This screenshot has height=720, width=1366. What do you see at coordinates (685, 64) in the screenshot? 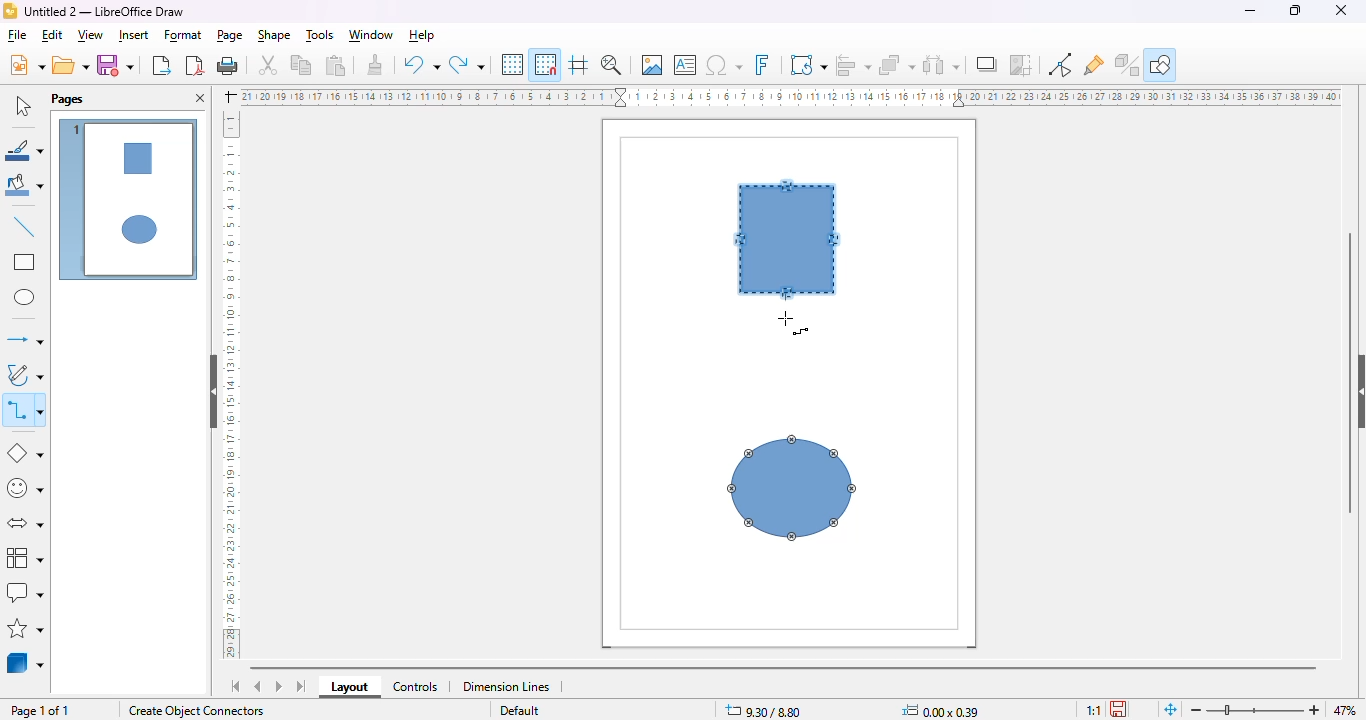
I see `insert text box` at bounding box center [685, 64].